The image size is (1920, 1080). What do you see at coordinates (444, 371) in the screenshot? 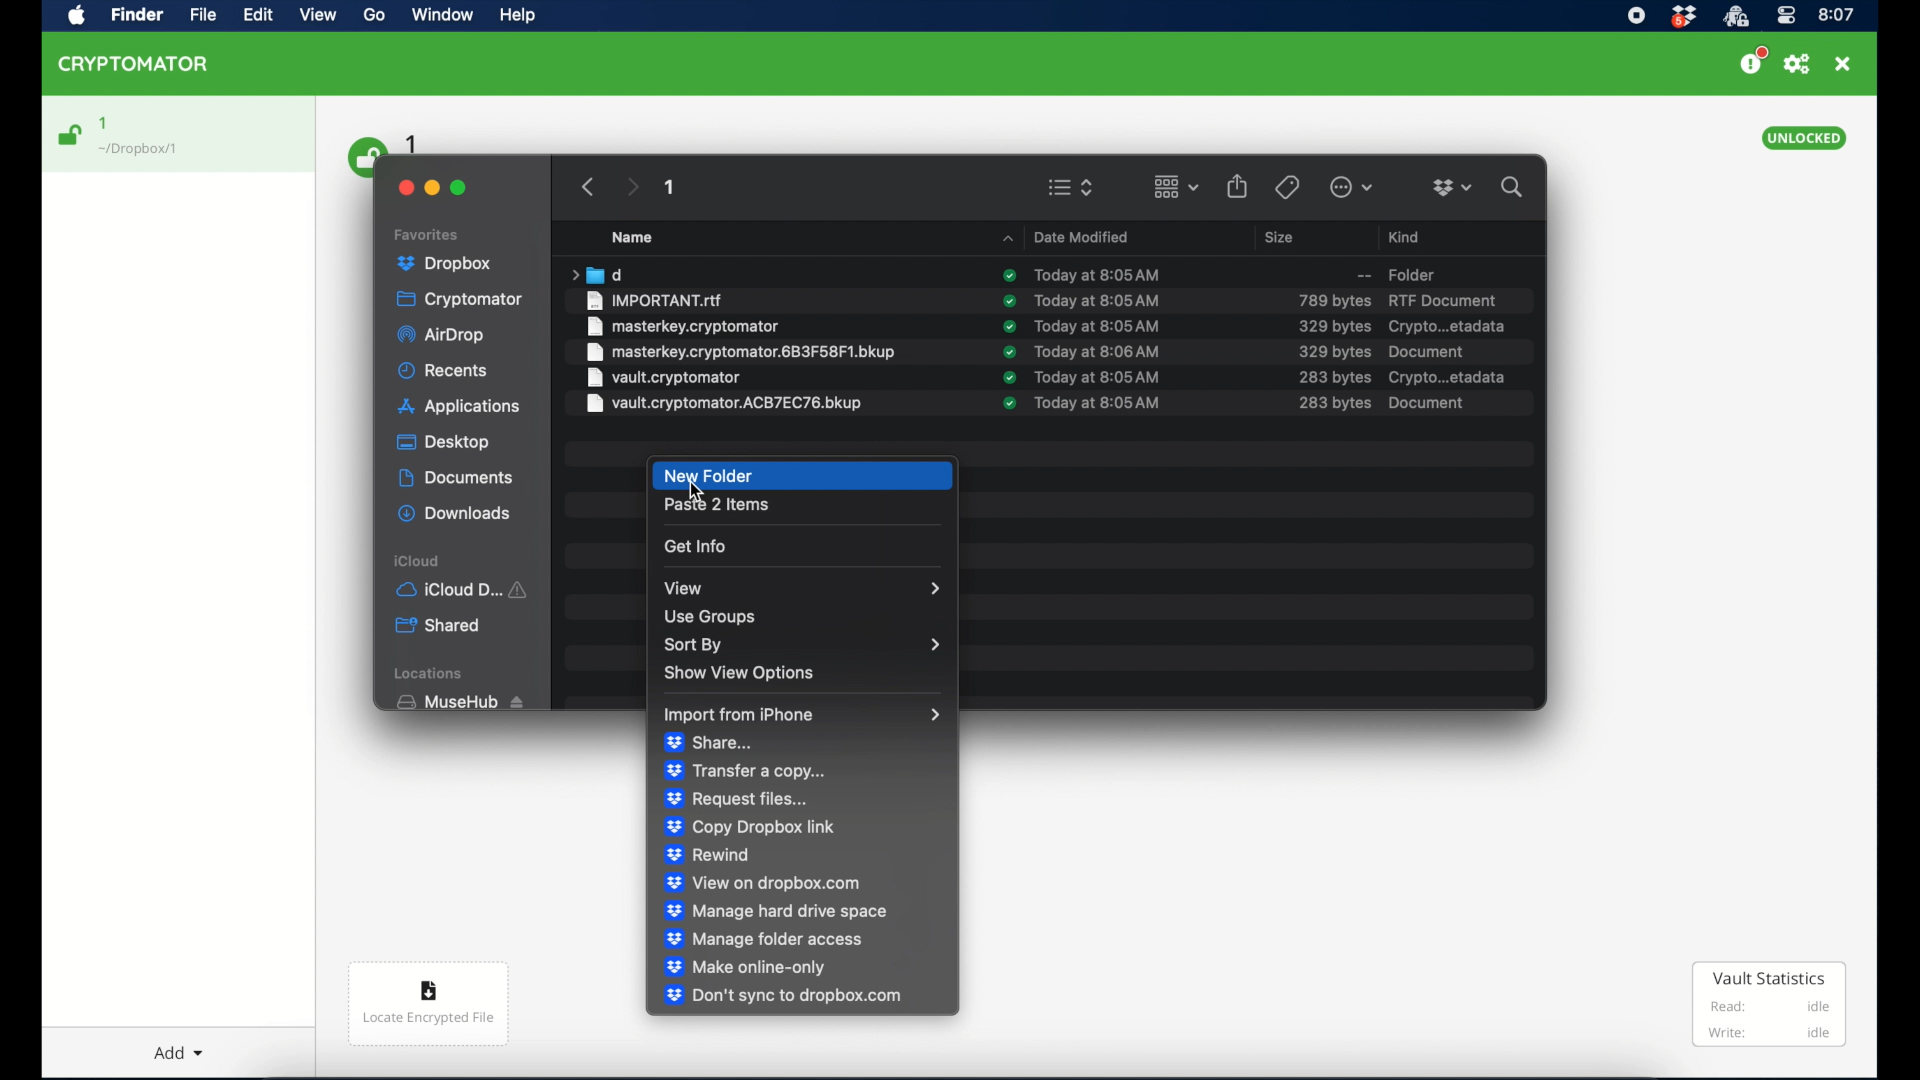
I see `recents` at bounding box center [444, 371].